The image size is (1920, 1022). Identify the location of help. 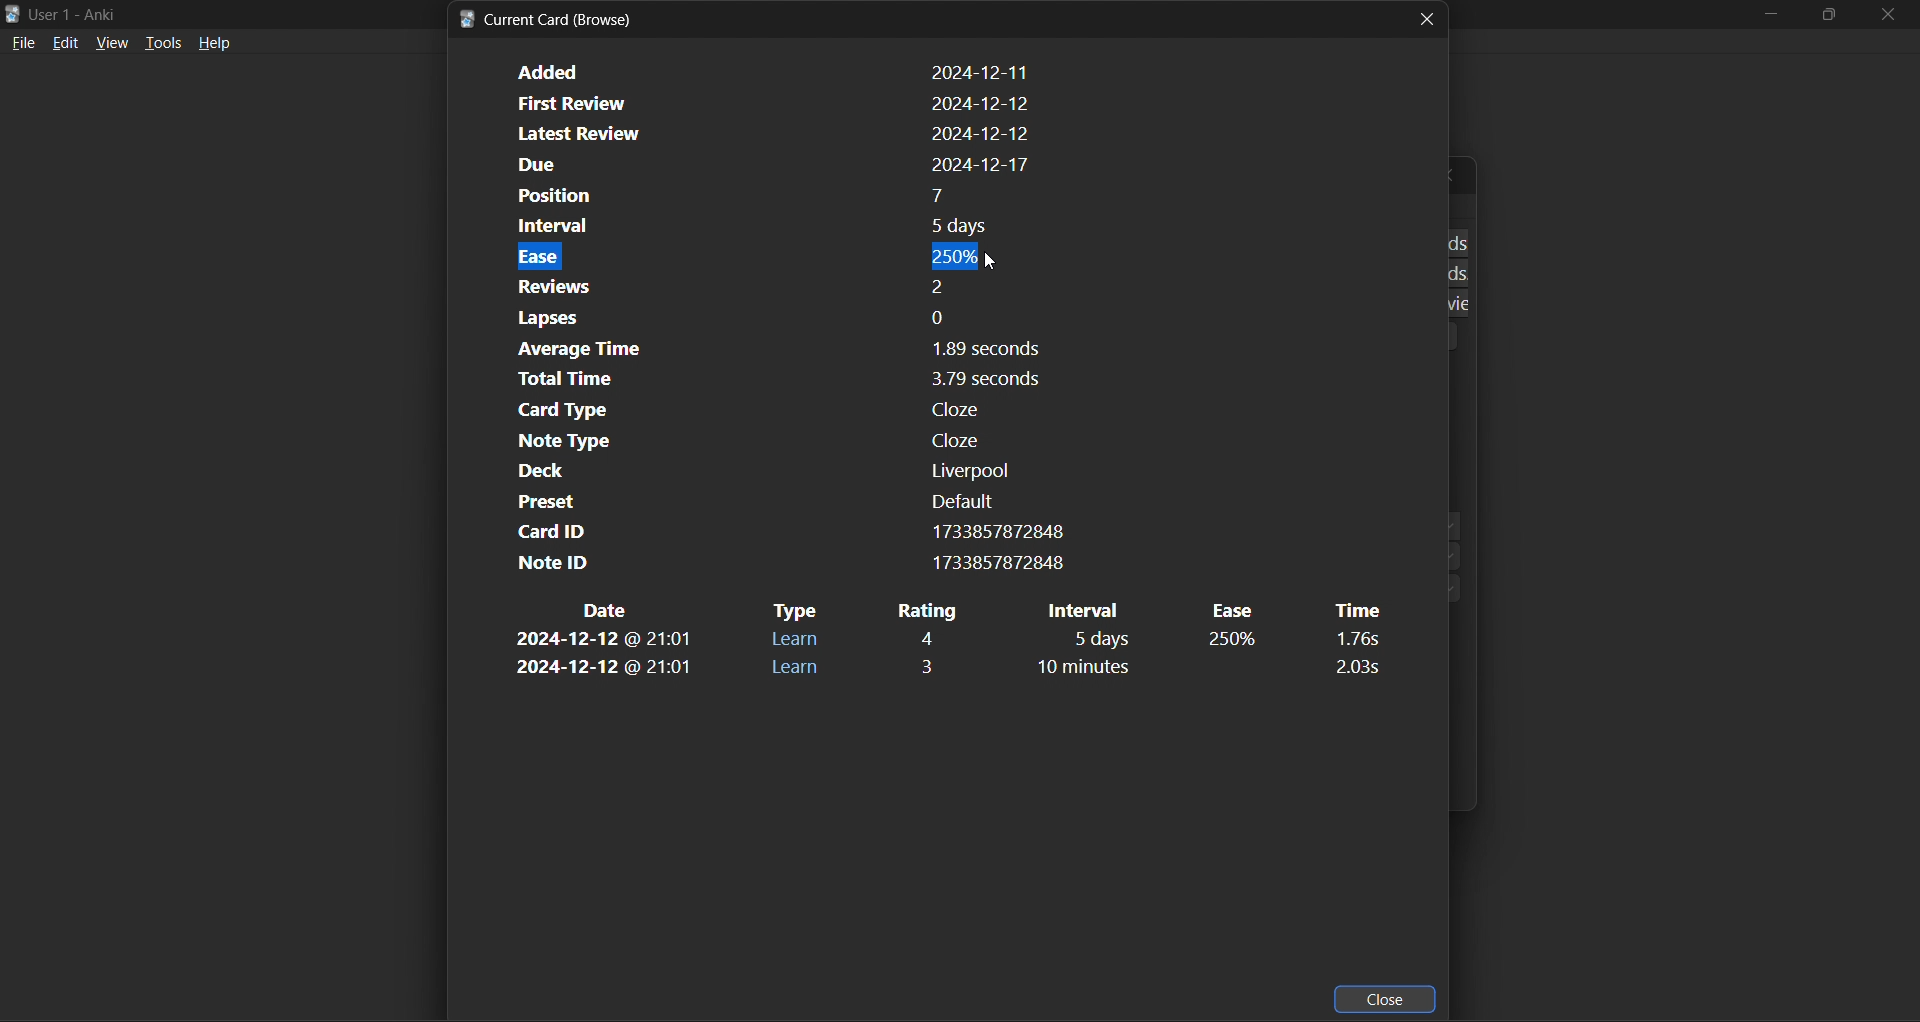
(214, 42).